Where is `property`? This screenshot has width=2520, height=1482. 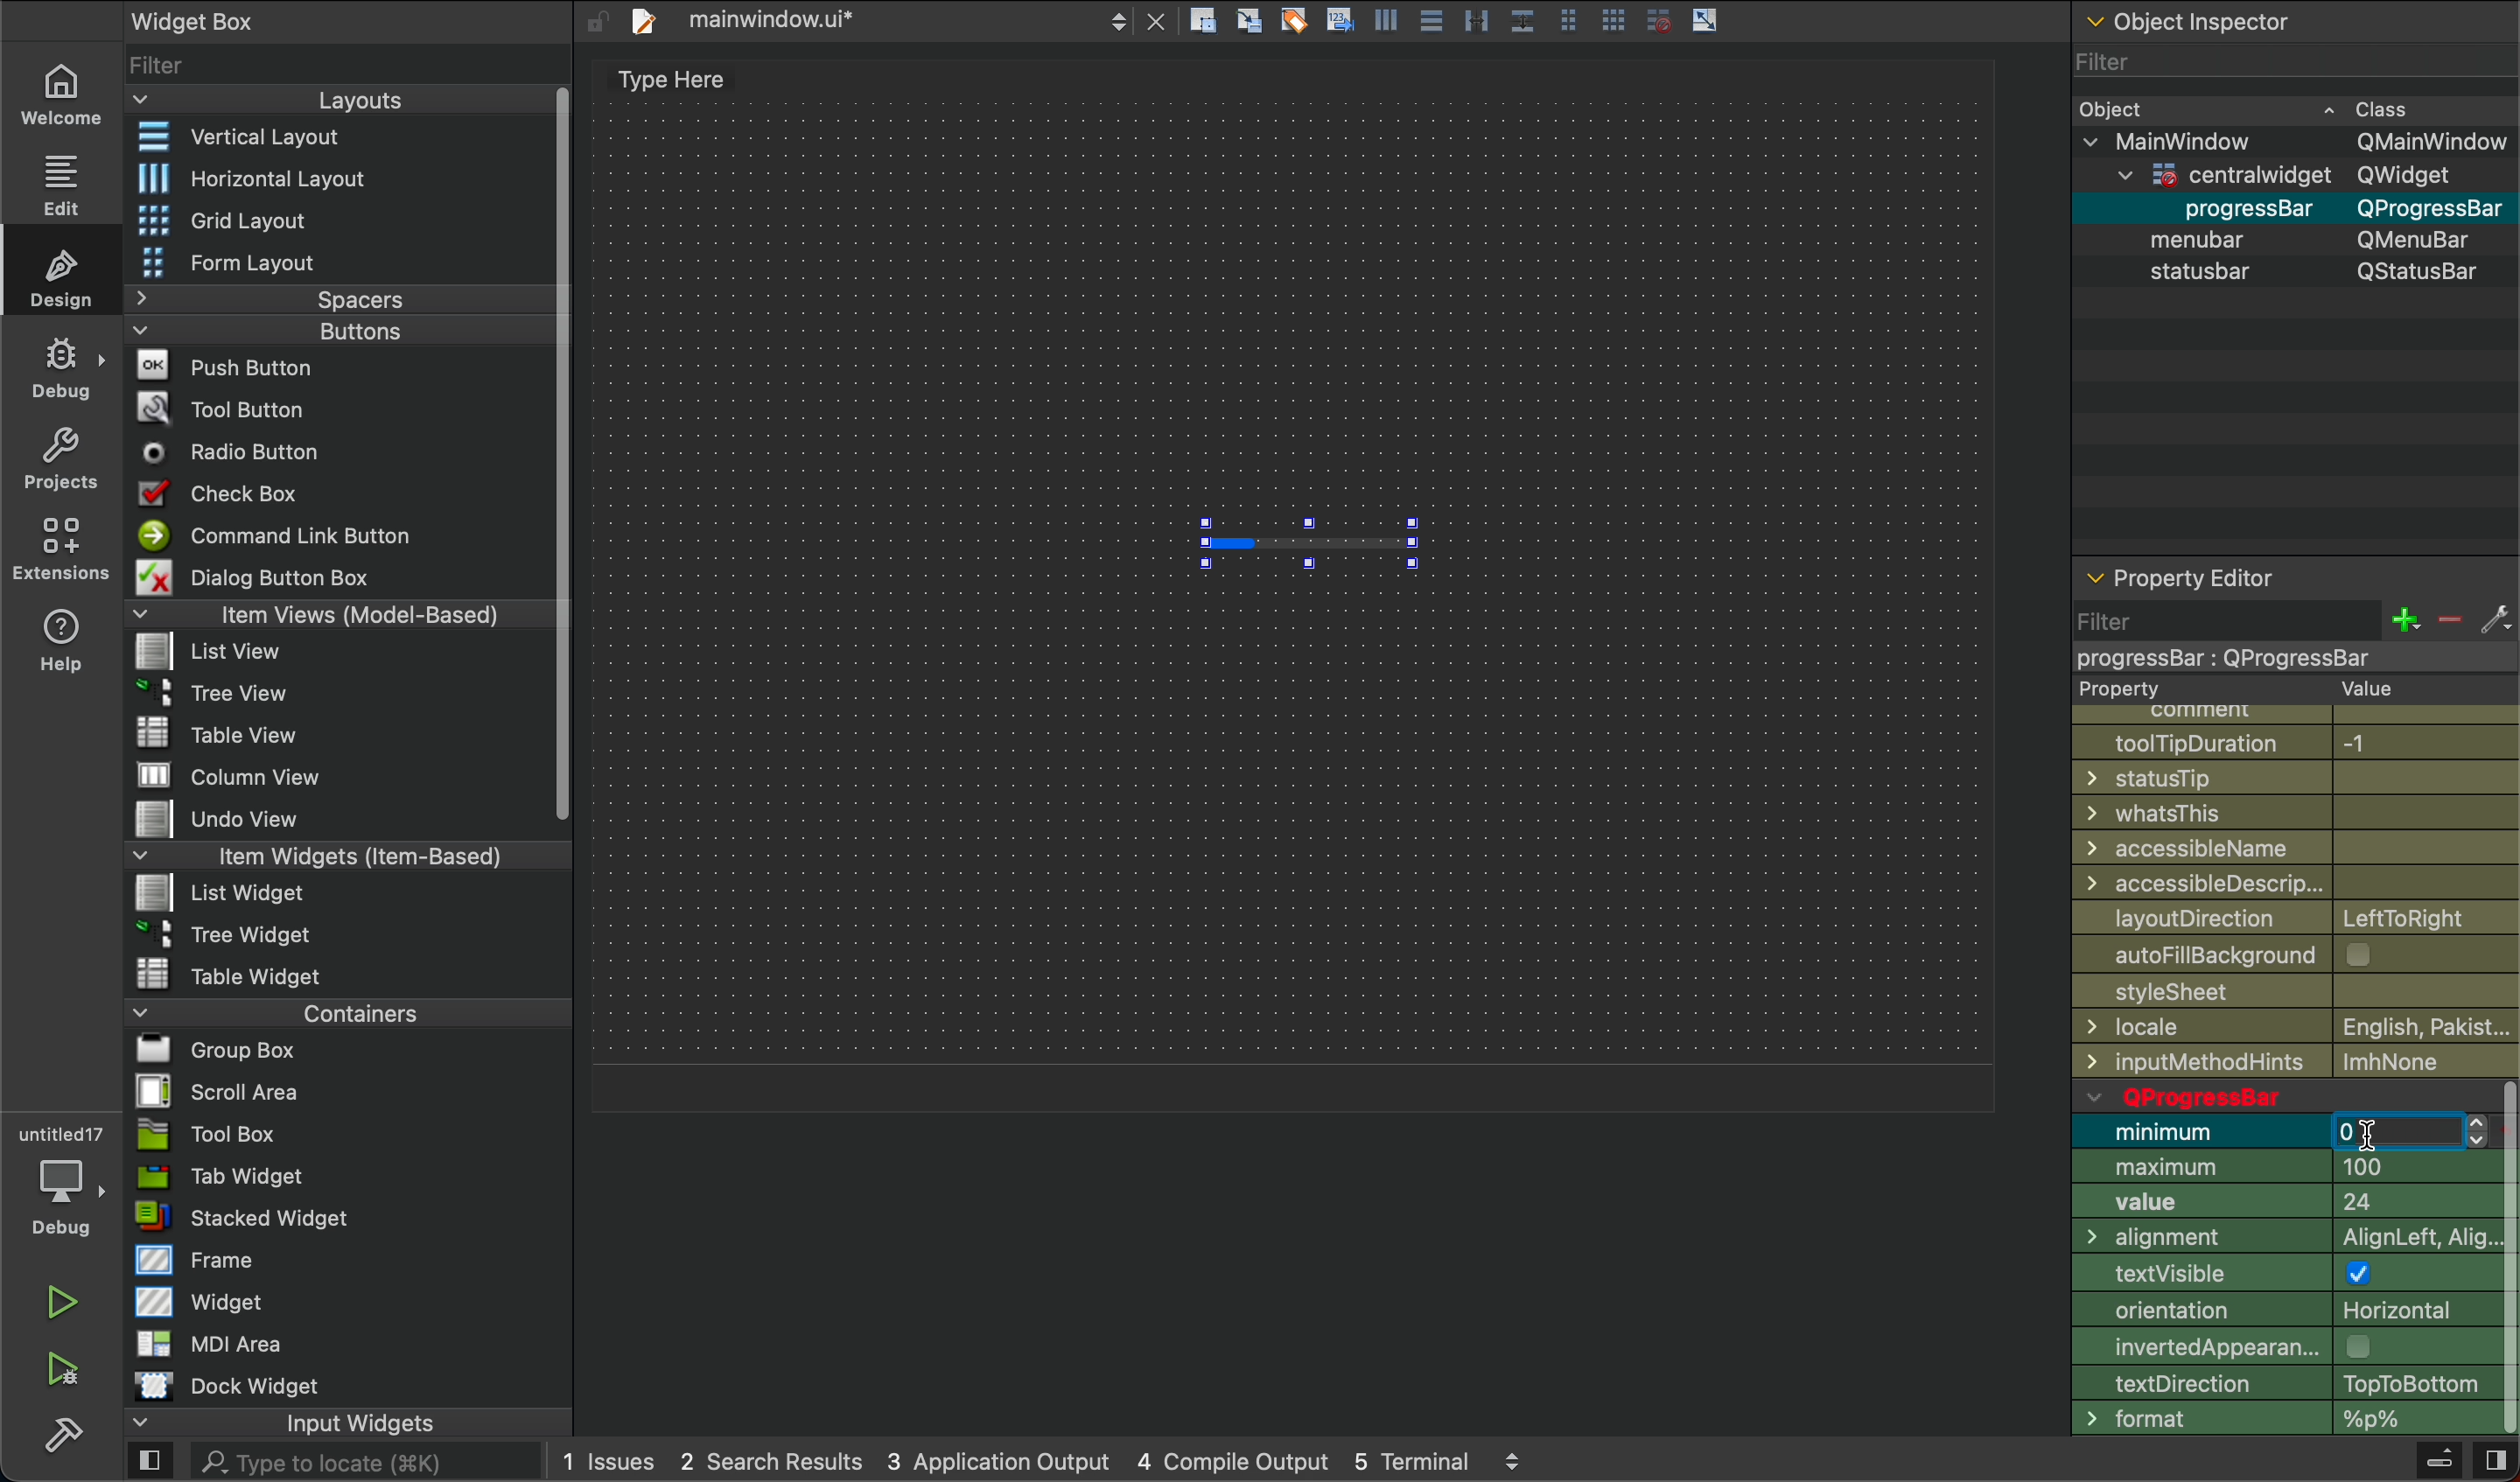 property is located at coordinates (2258, 690).